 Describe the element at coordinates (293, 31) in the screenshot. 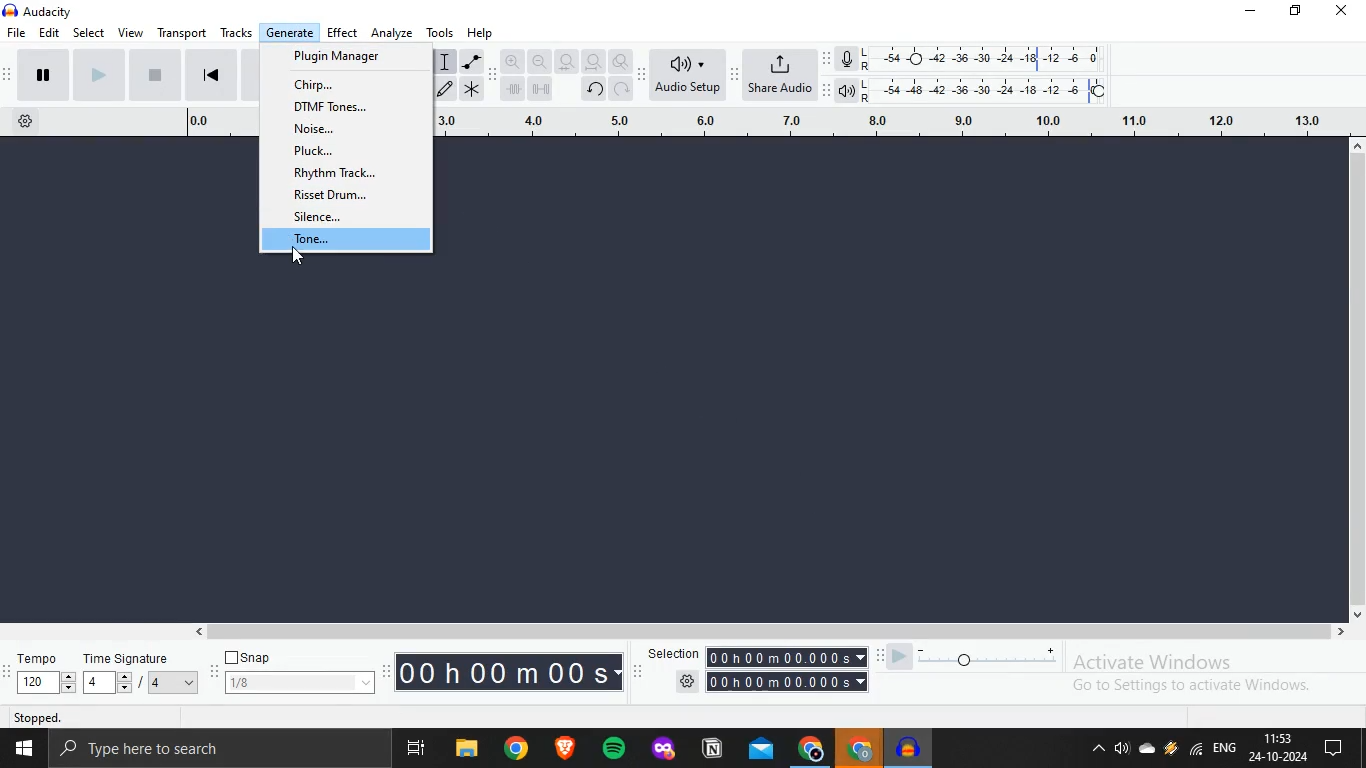

I see `Generate` at that location.